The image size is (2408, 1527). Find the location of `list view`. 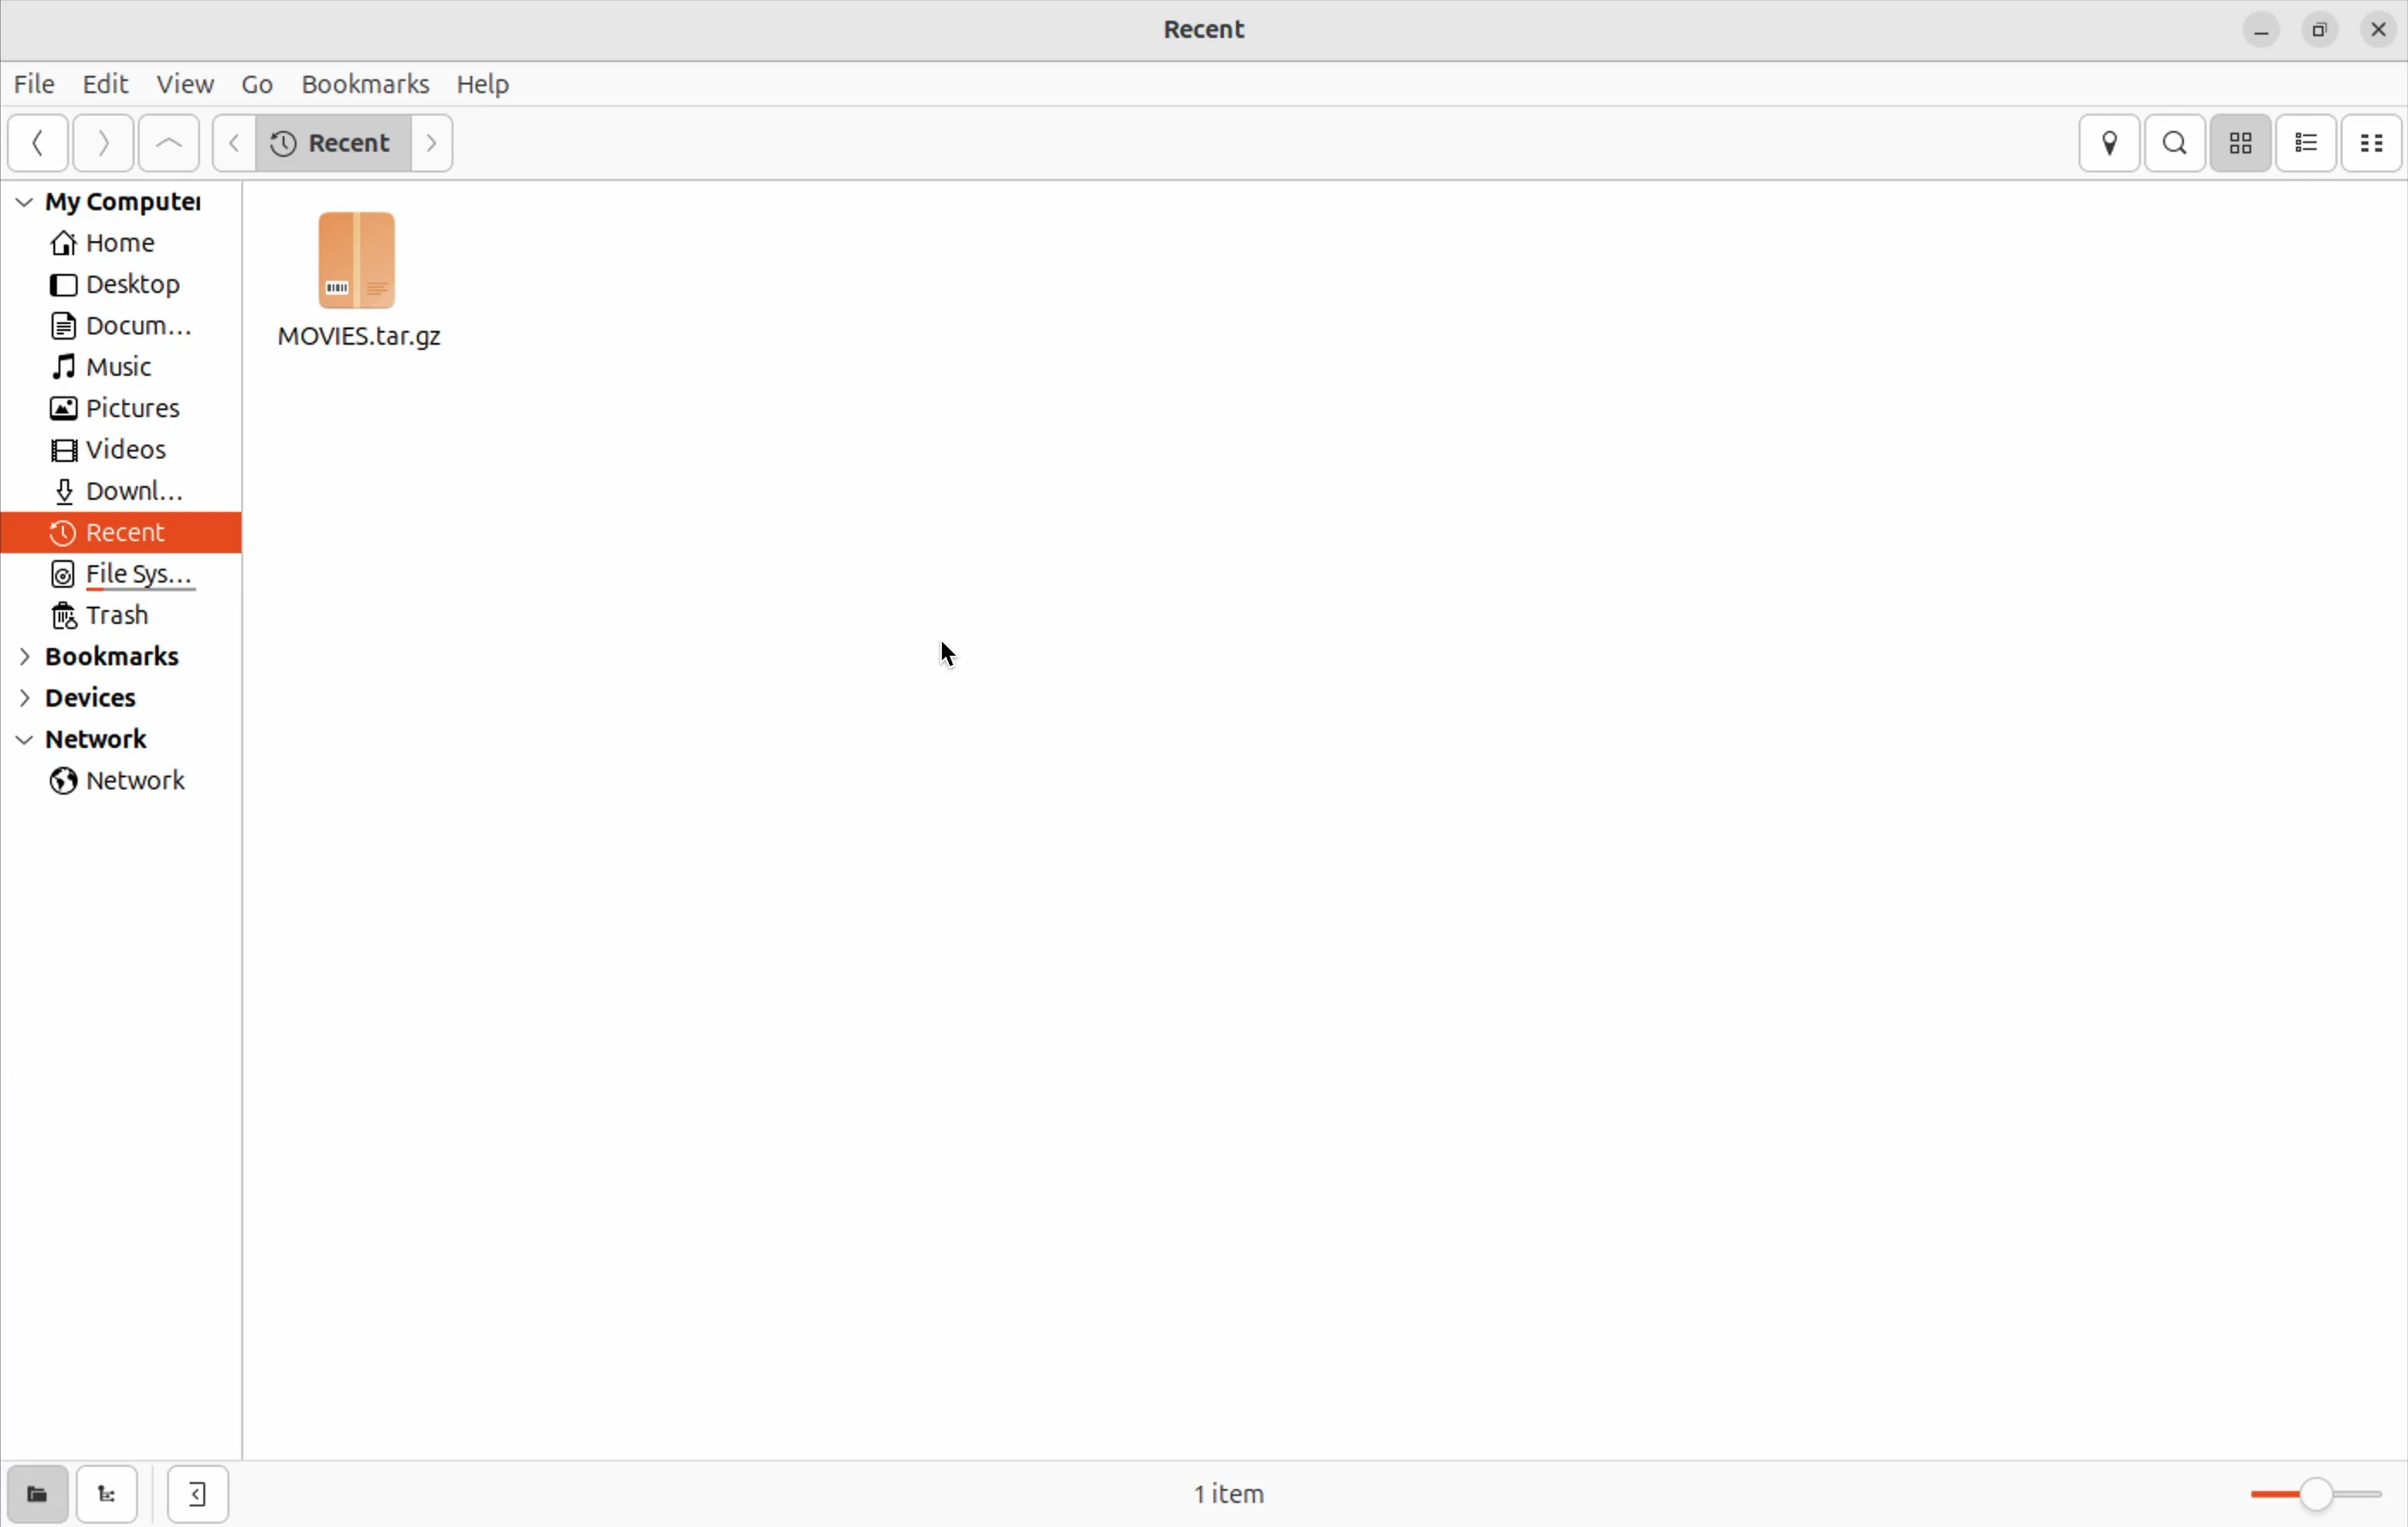

list view is located at coordinates (2311, 144).